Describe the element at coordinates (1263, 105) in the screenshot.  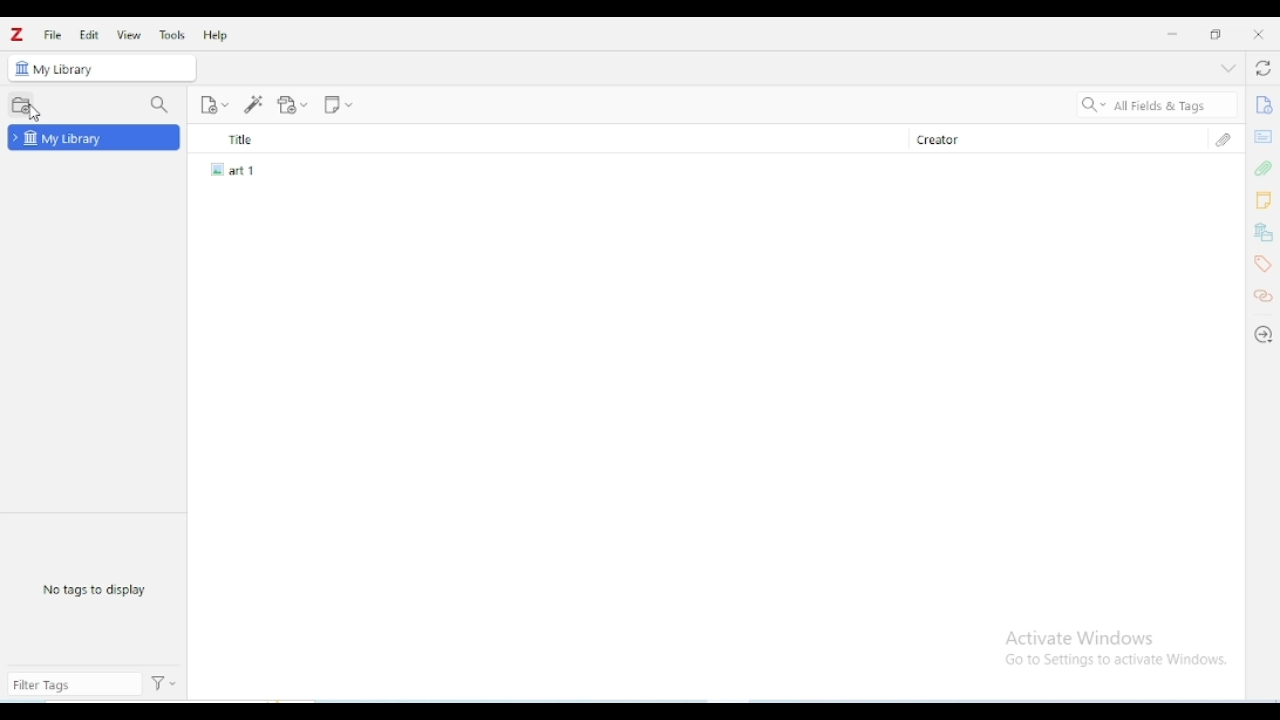
I see `info` at that location.